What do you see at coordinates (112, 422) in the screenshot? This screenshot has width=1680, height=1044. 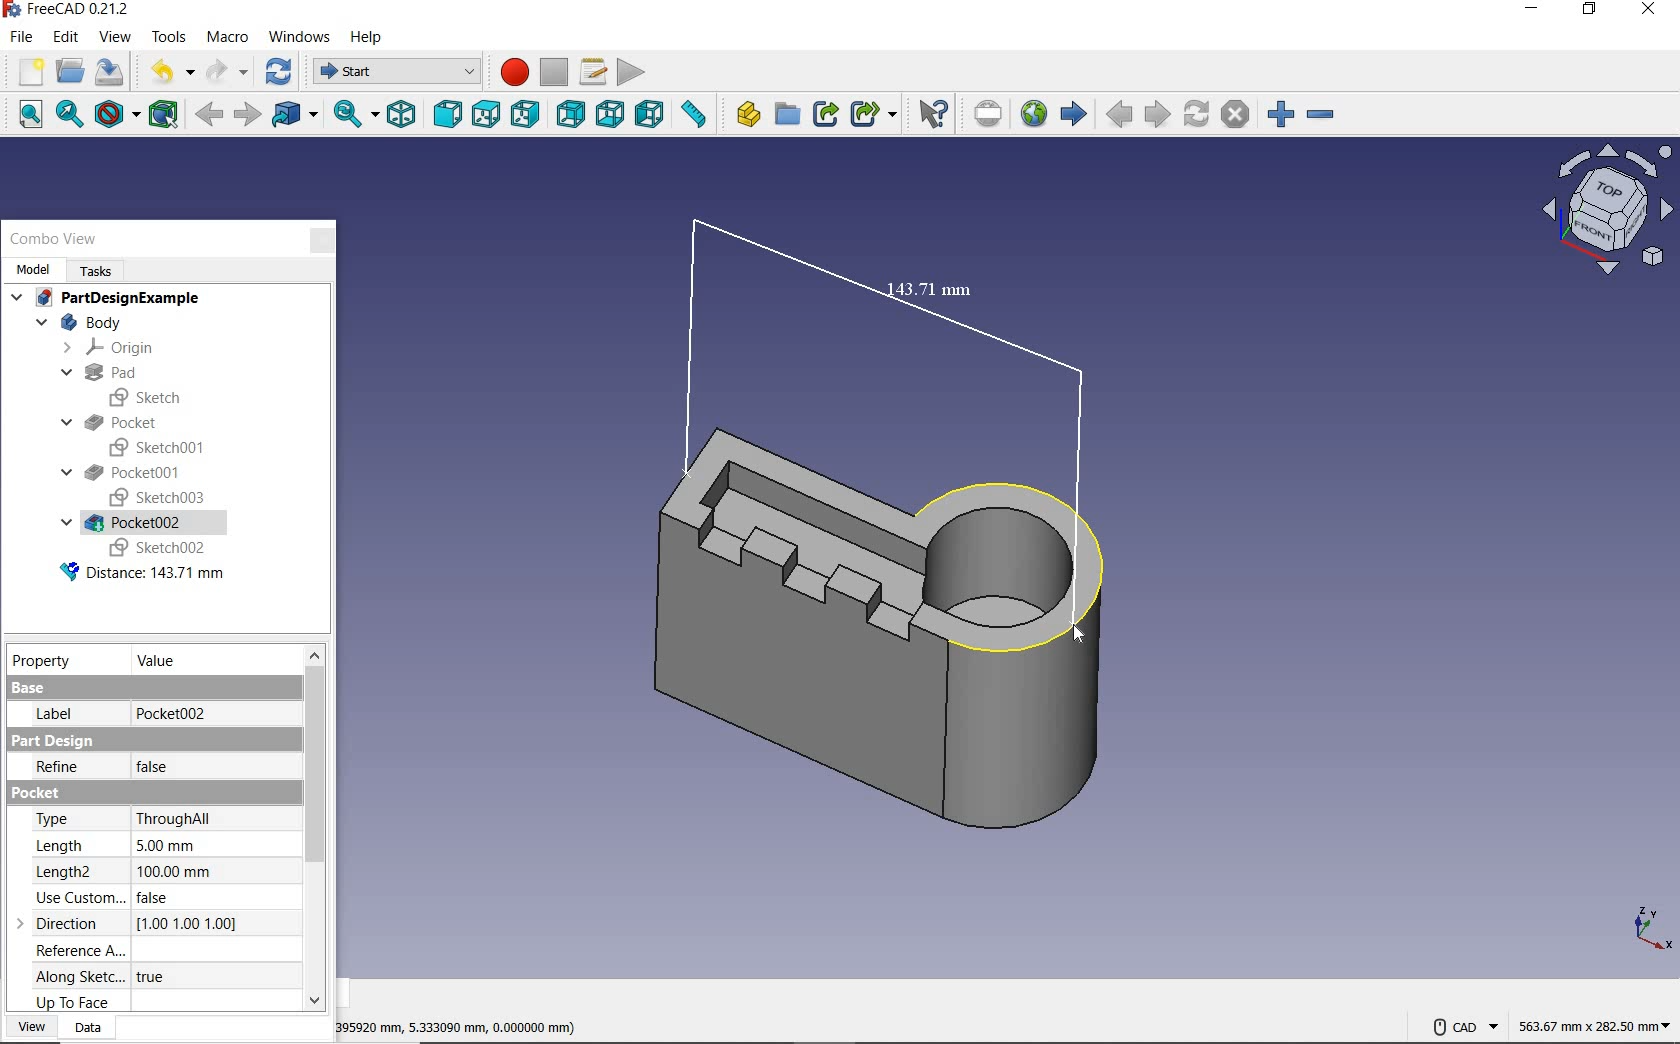 I see `POCKET` at bounding box center [112, 422].